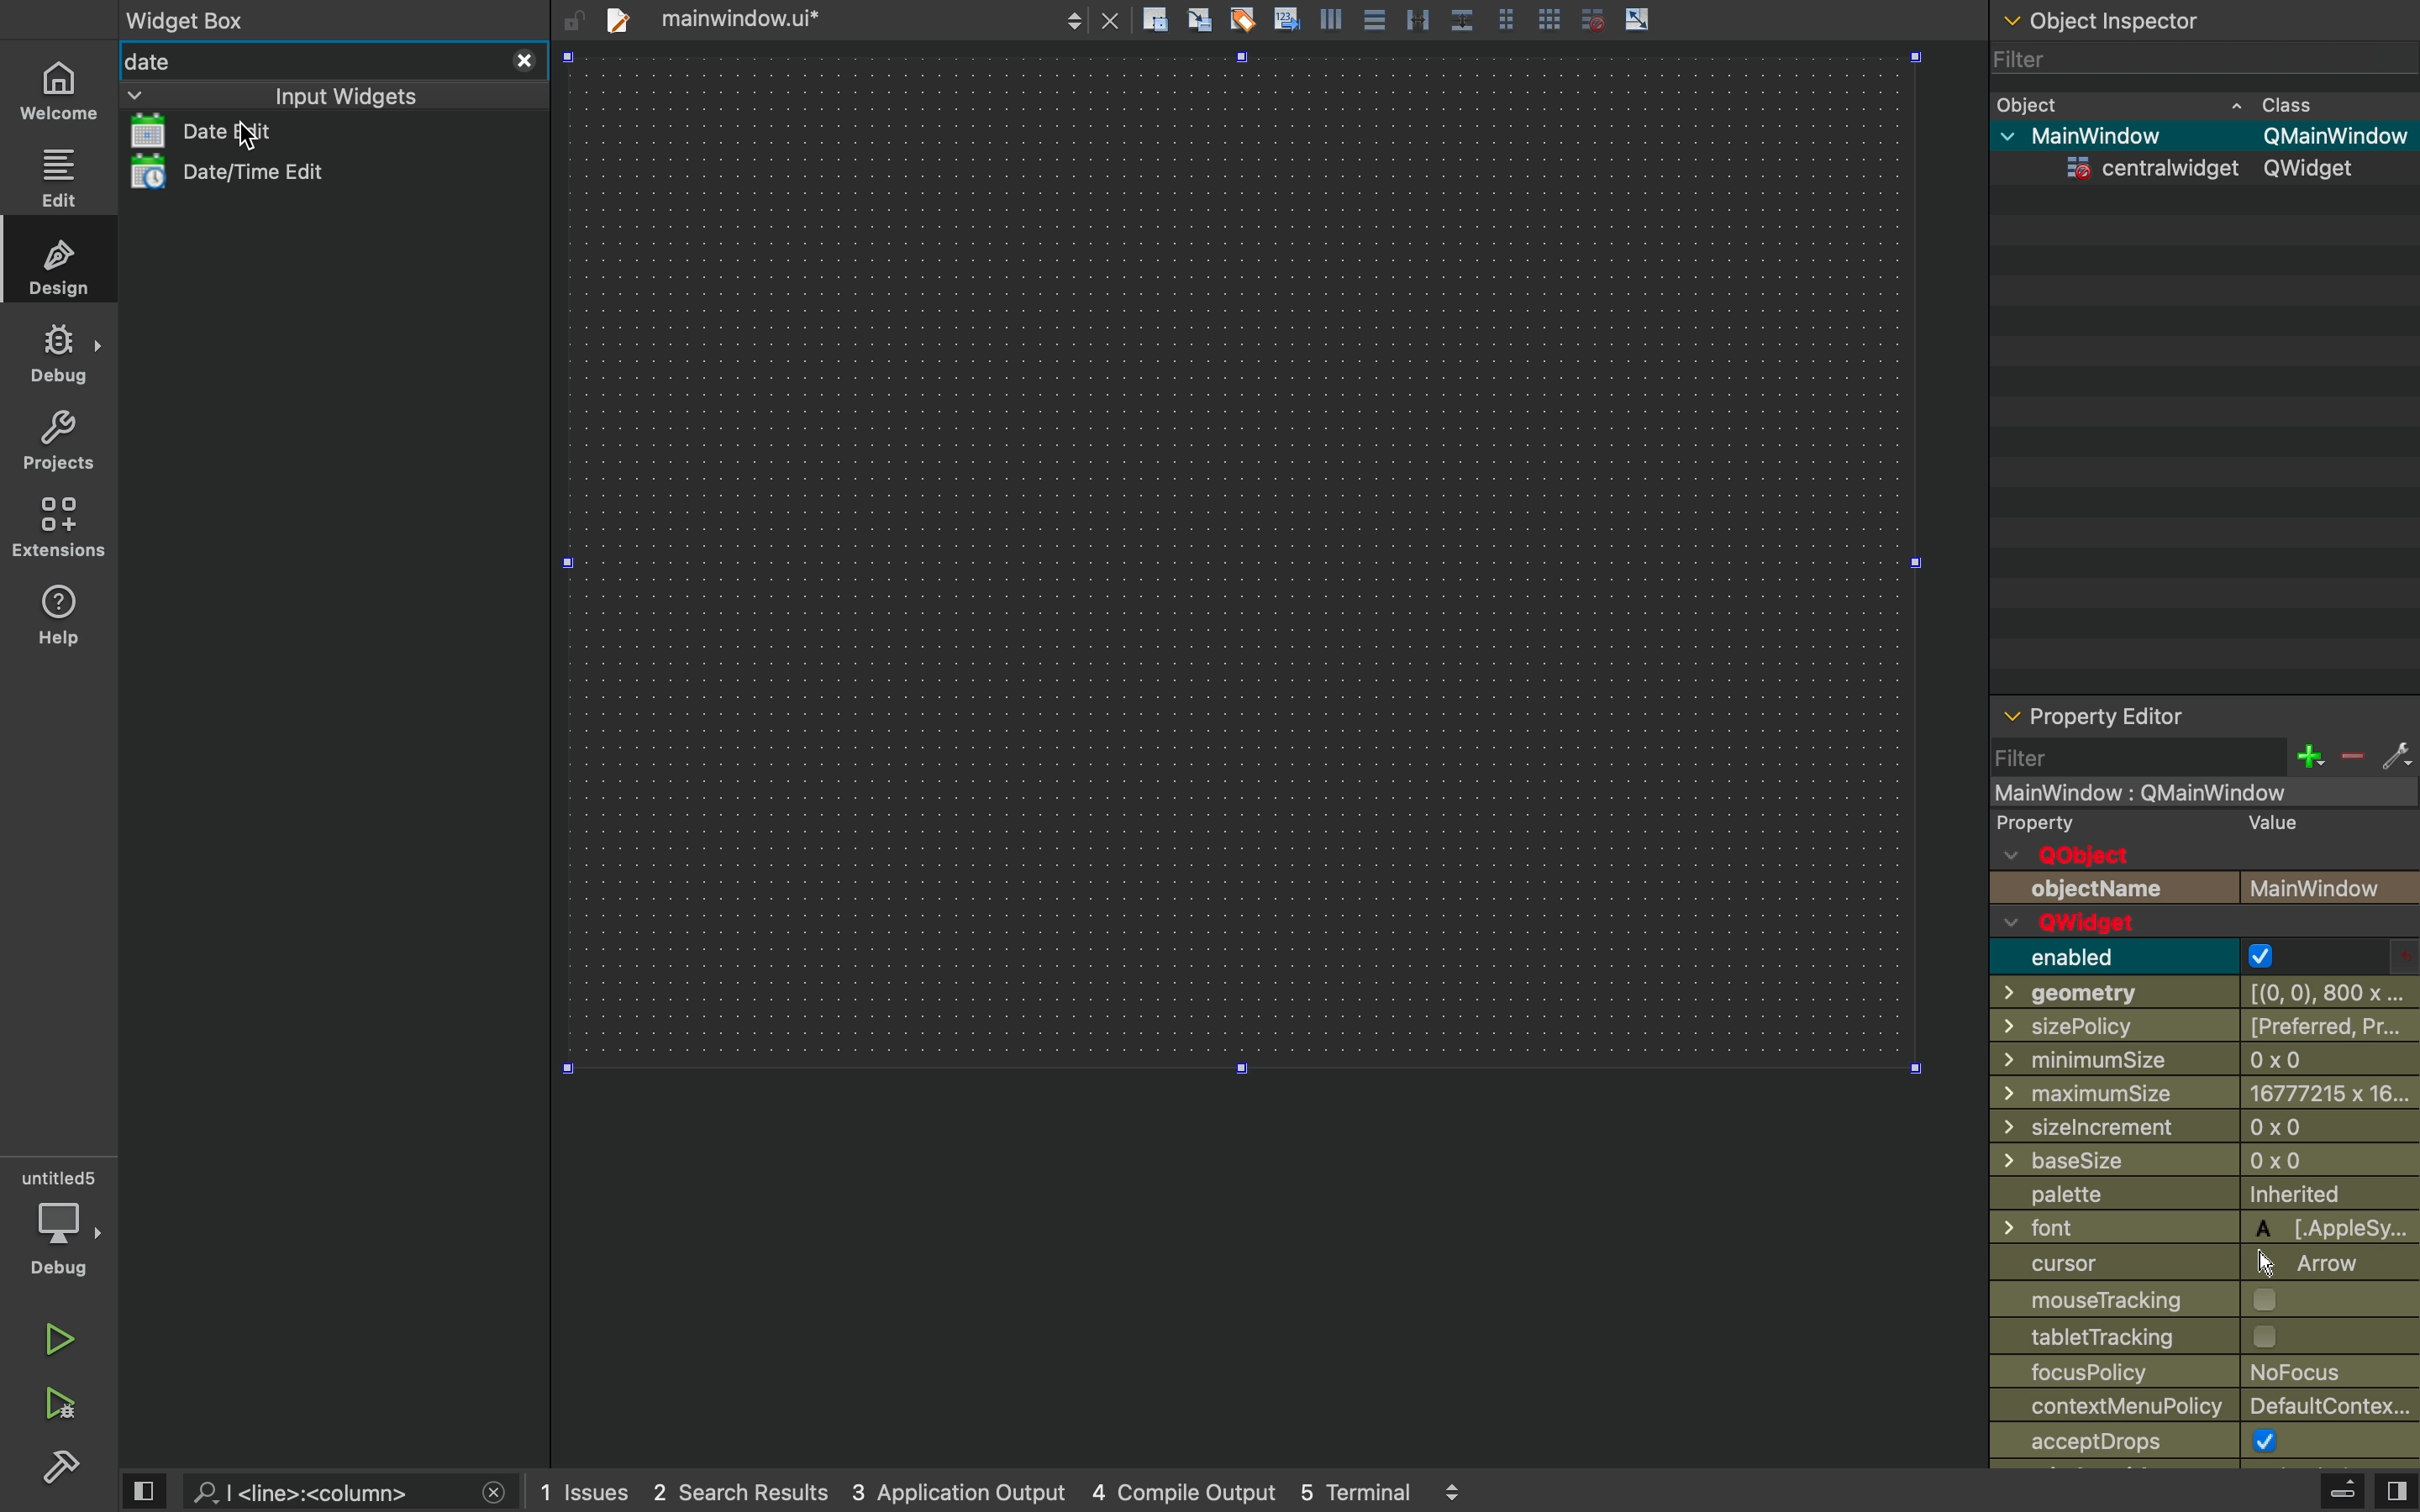 The image size is (2420, 1512). Describe the element at coordinates (2204, 891) in the screenshot. I see `object name` at that location.